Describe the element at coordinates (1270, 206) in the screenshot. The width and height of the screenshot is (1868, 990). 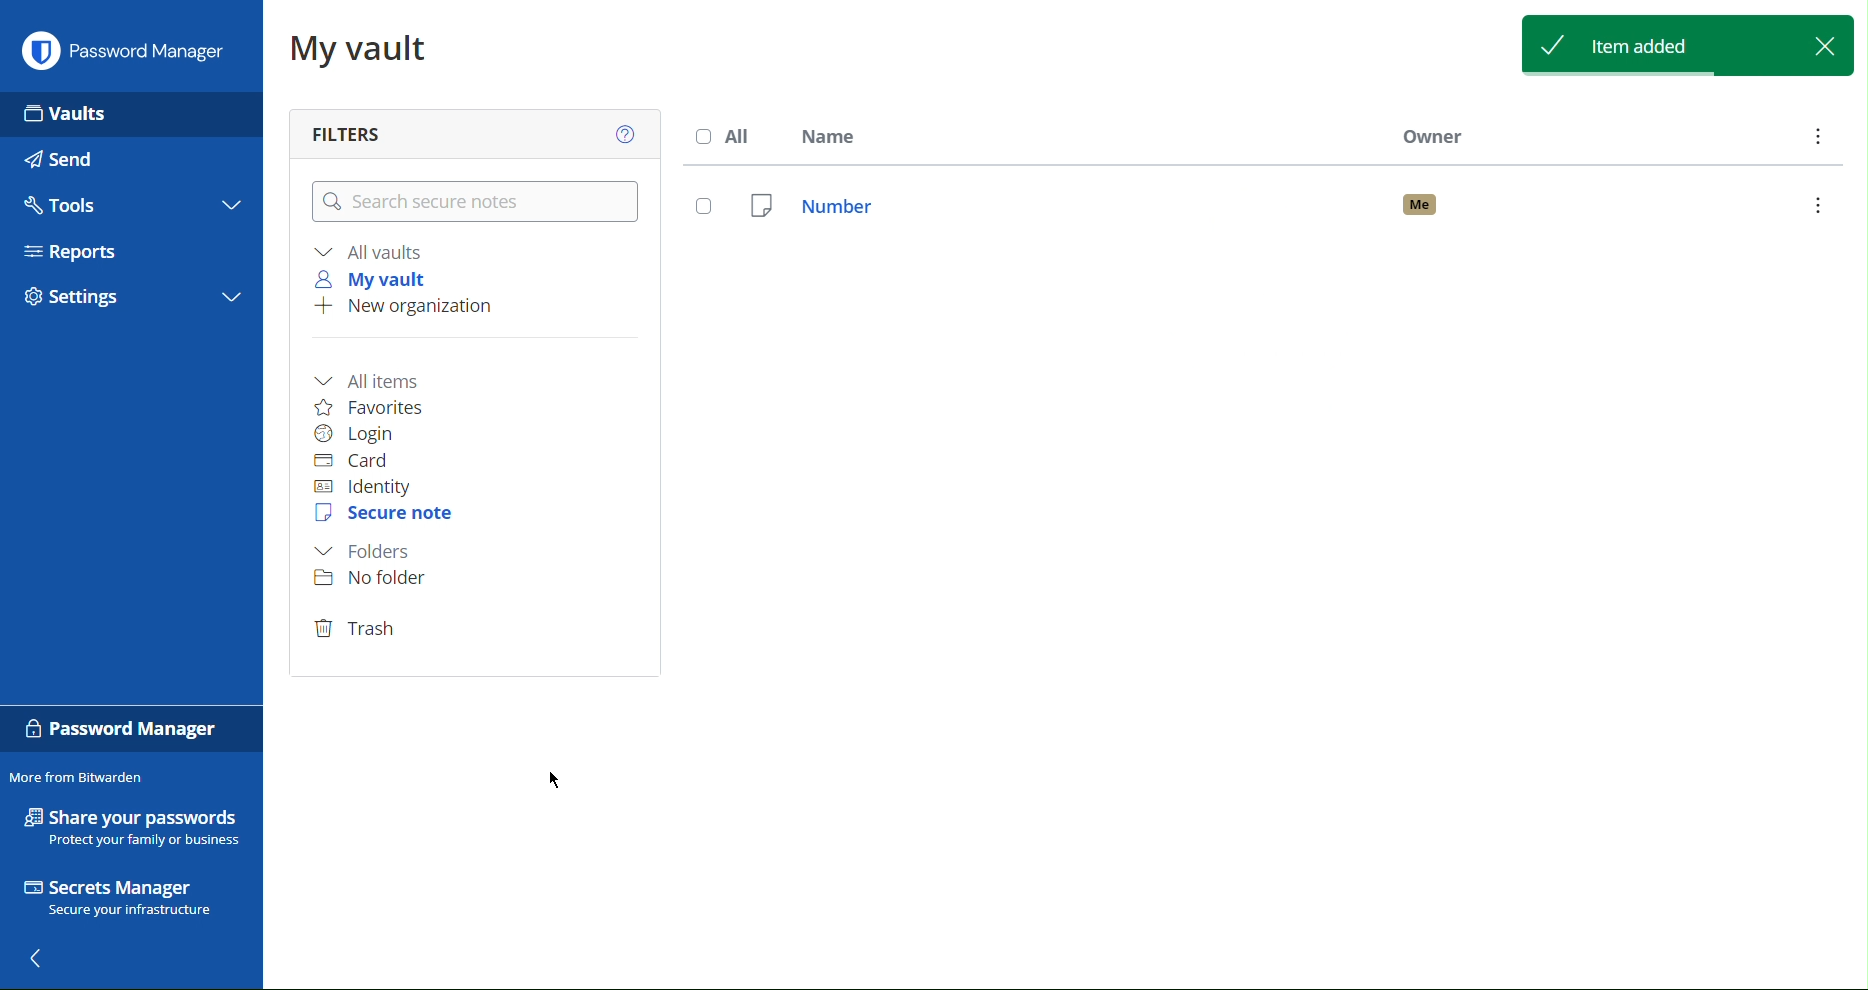
I see `Secure Note` at that location.